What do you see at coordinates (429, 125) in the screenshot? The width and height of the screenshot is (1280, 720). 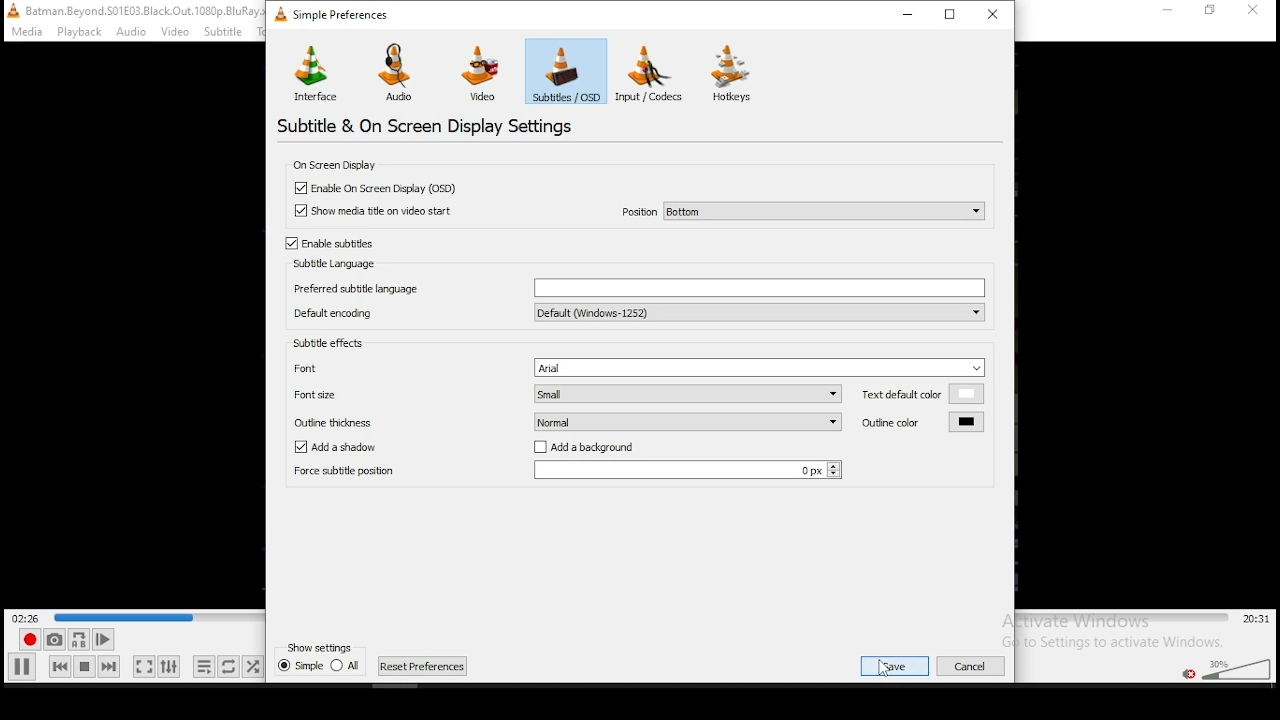 I see `subtitle and on screen display settings` at bounding box center [429, 125].